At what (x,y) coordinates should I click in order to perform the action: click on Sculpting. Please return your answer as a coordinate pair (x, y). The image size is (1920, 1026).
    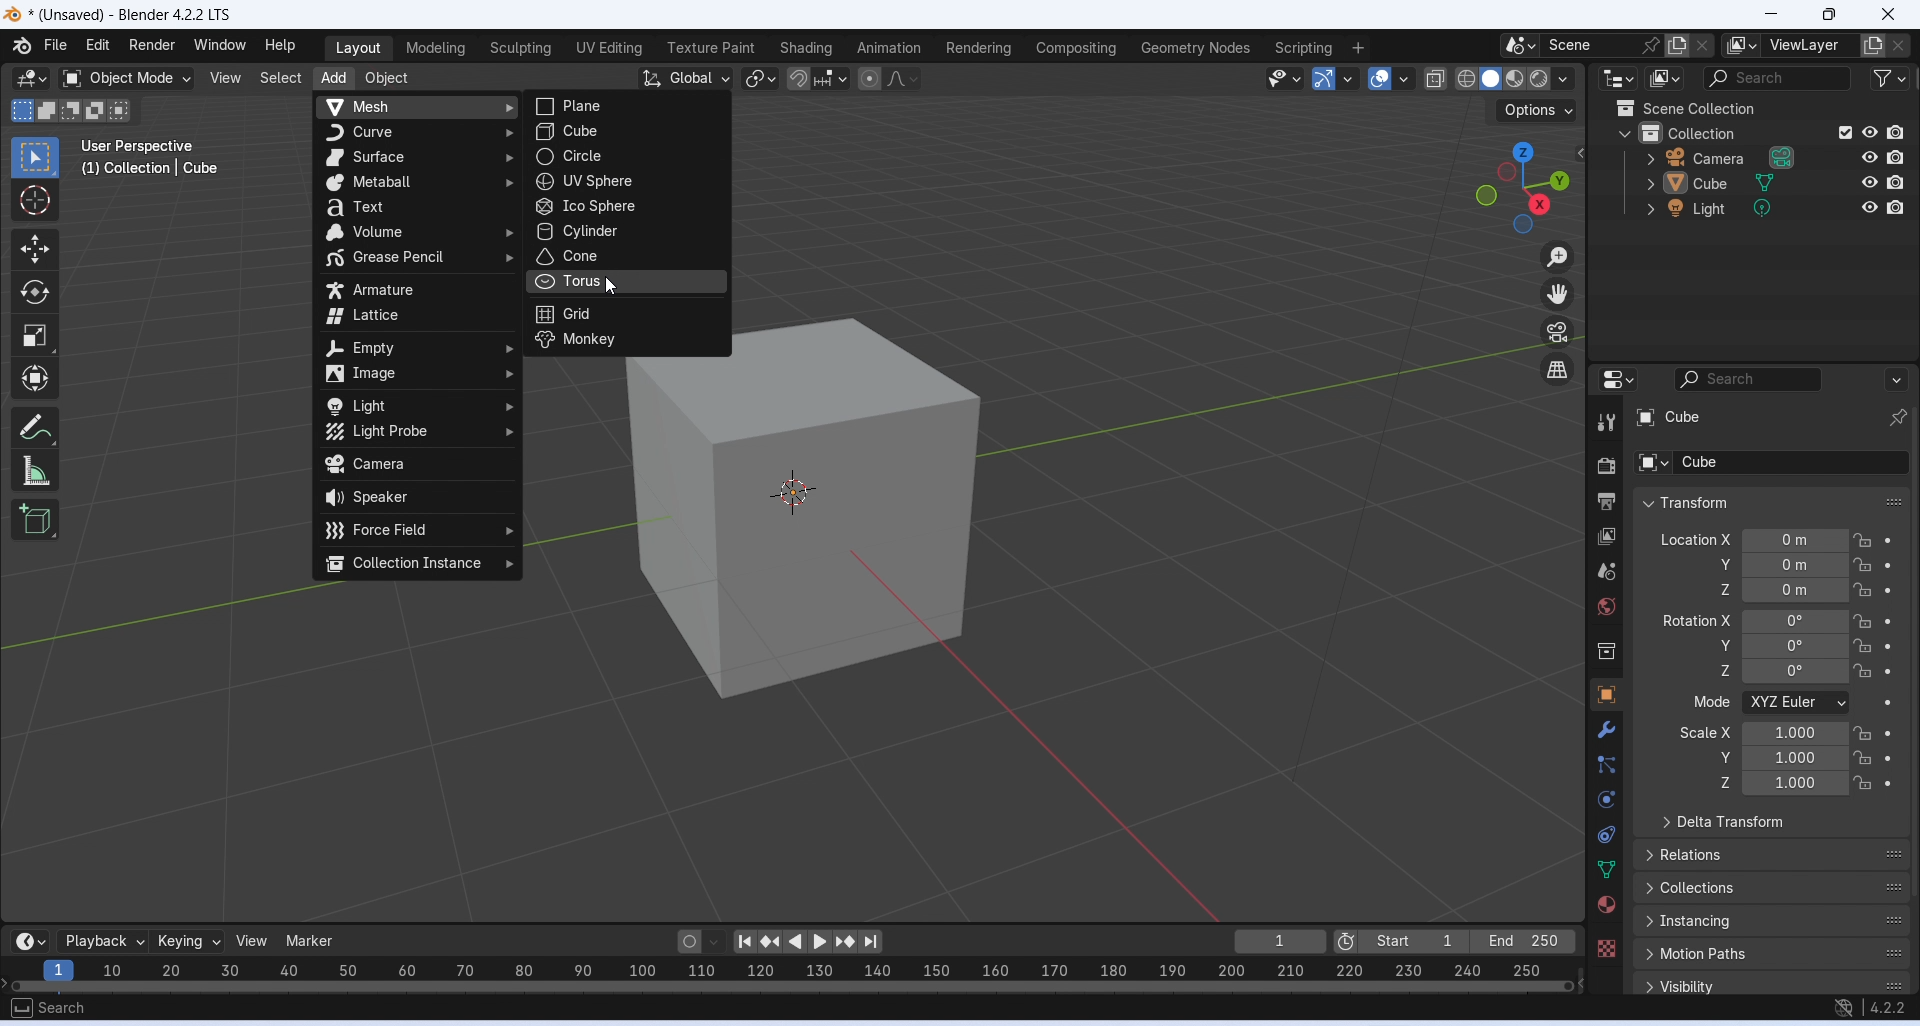
    Looking at the image, I should click on (518, 49).